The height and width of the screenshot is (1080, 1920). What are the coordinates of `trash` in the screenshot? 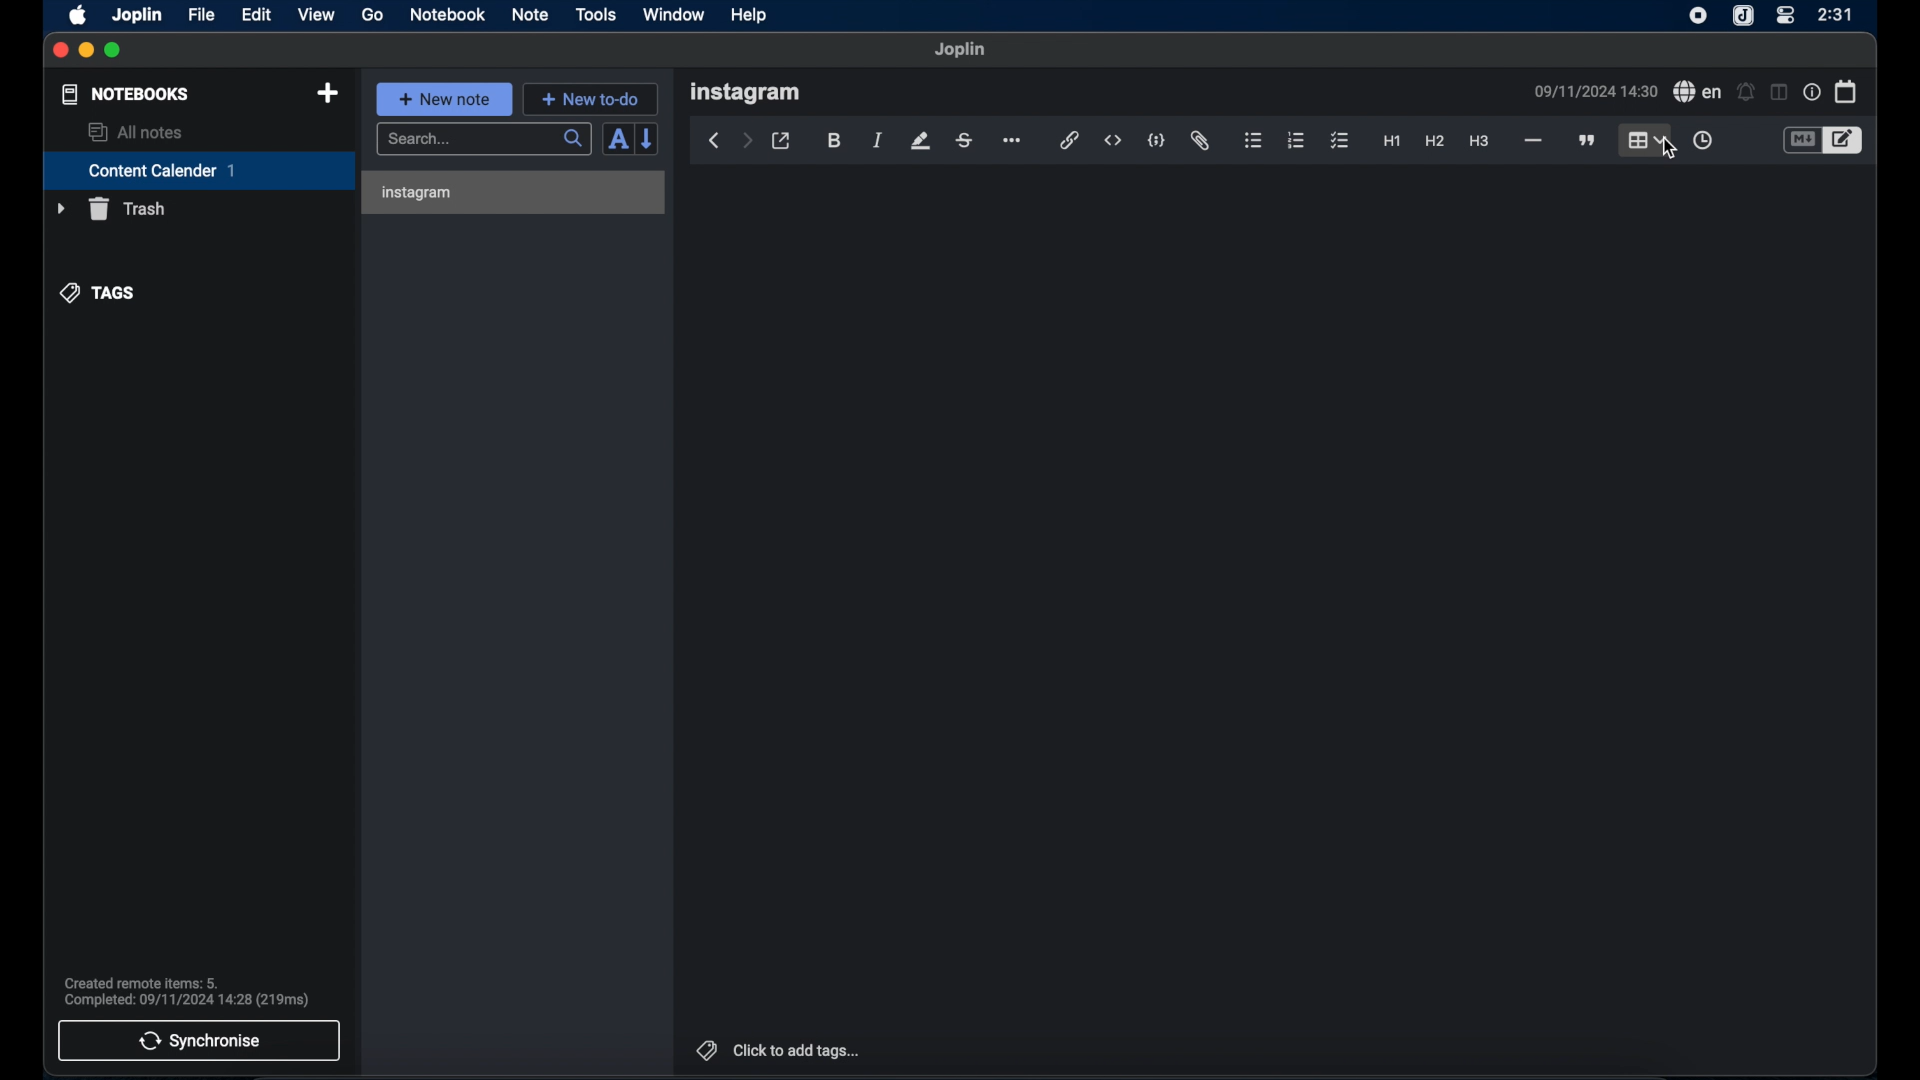 It's located at (111, 209).